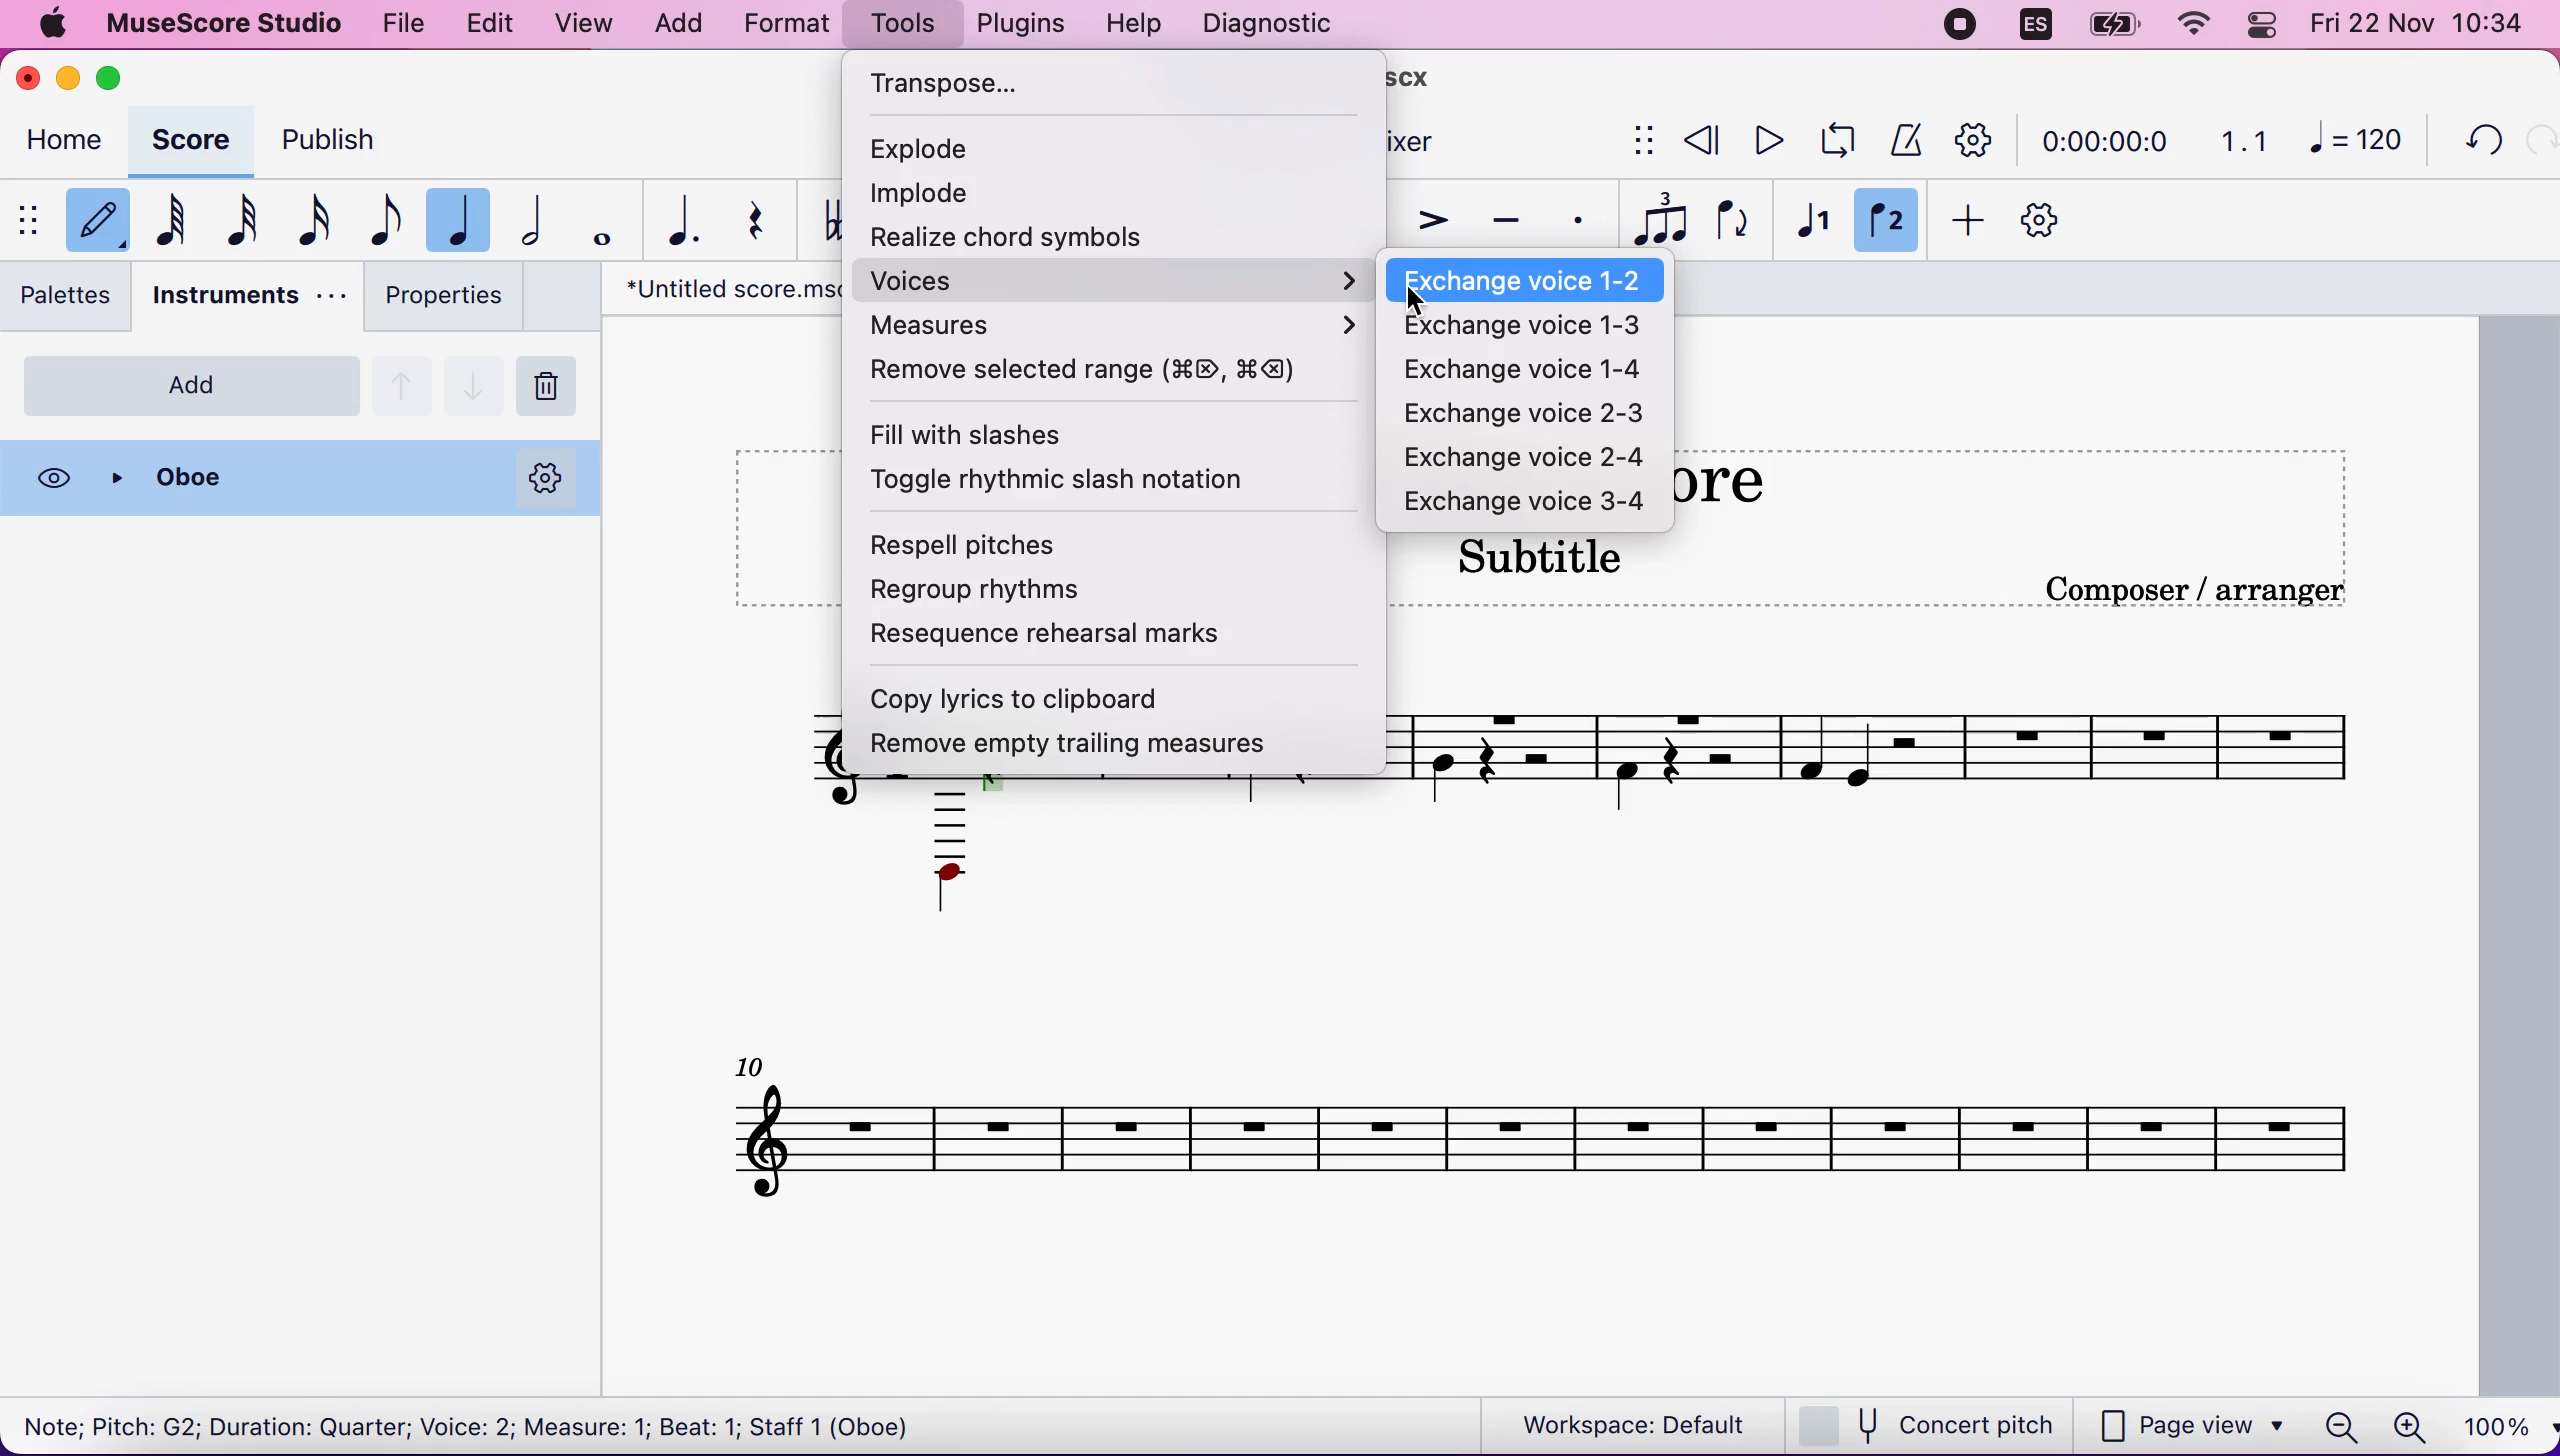  I want to click on add, so click(190, 387).